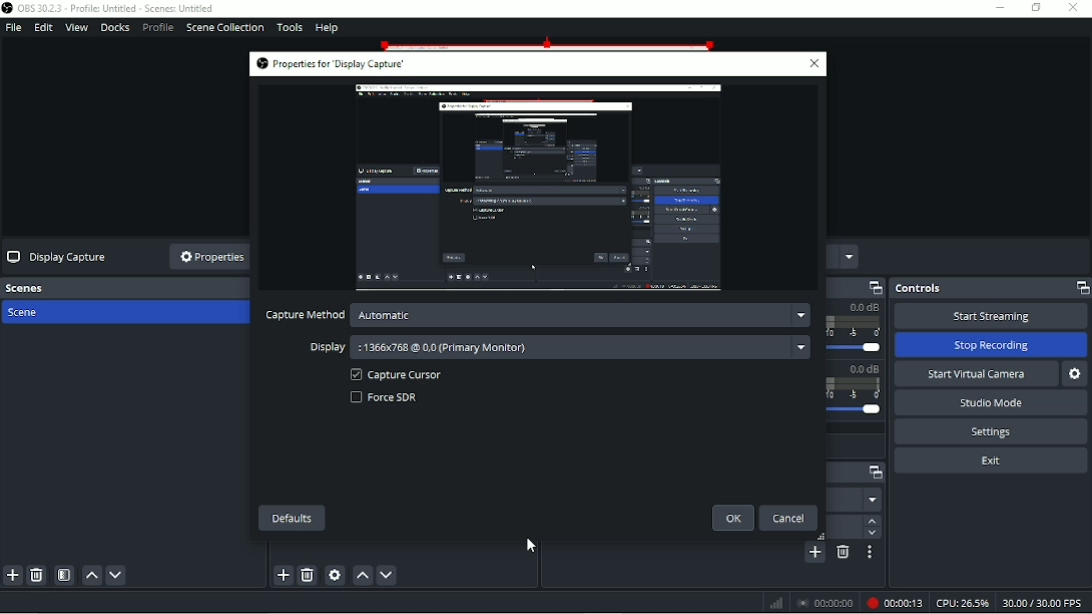  Describe the element at coordinates (731, 518) in the screenshot. I see `OK` at that location.